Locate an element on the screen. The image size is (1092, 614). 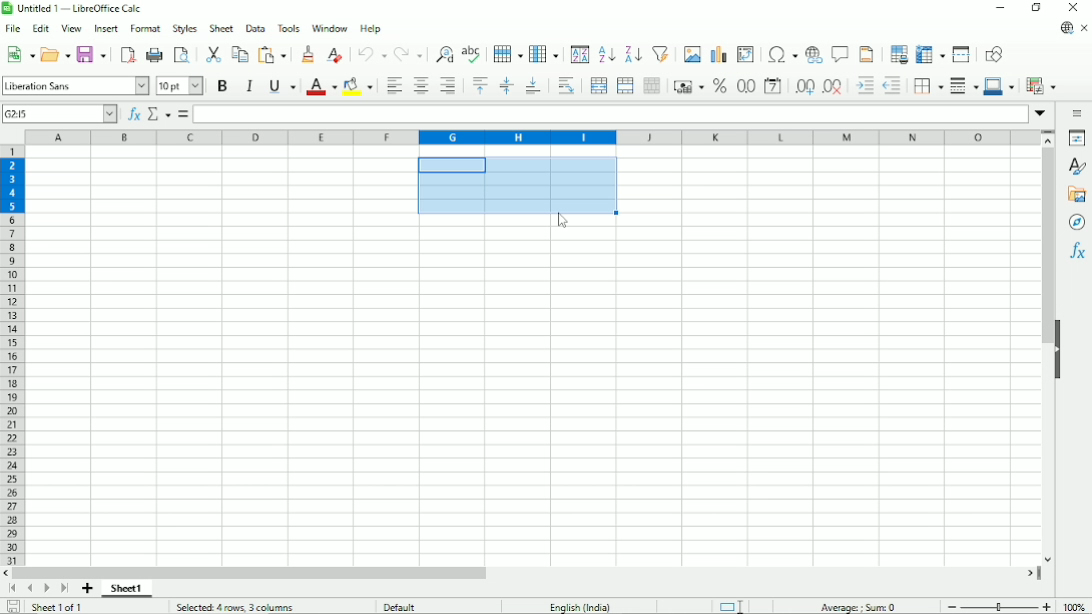
Save is located at coordinates (12, 606).